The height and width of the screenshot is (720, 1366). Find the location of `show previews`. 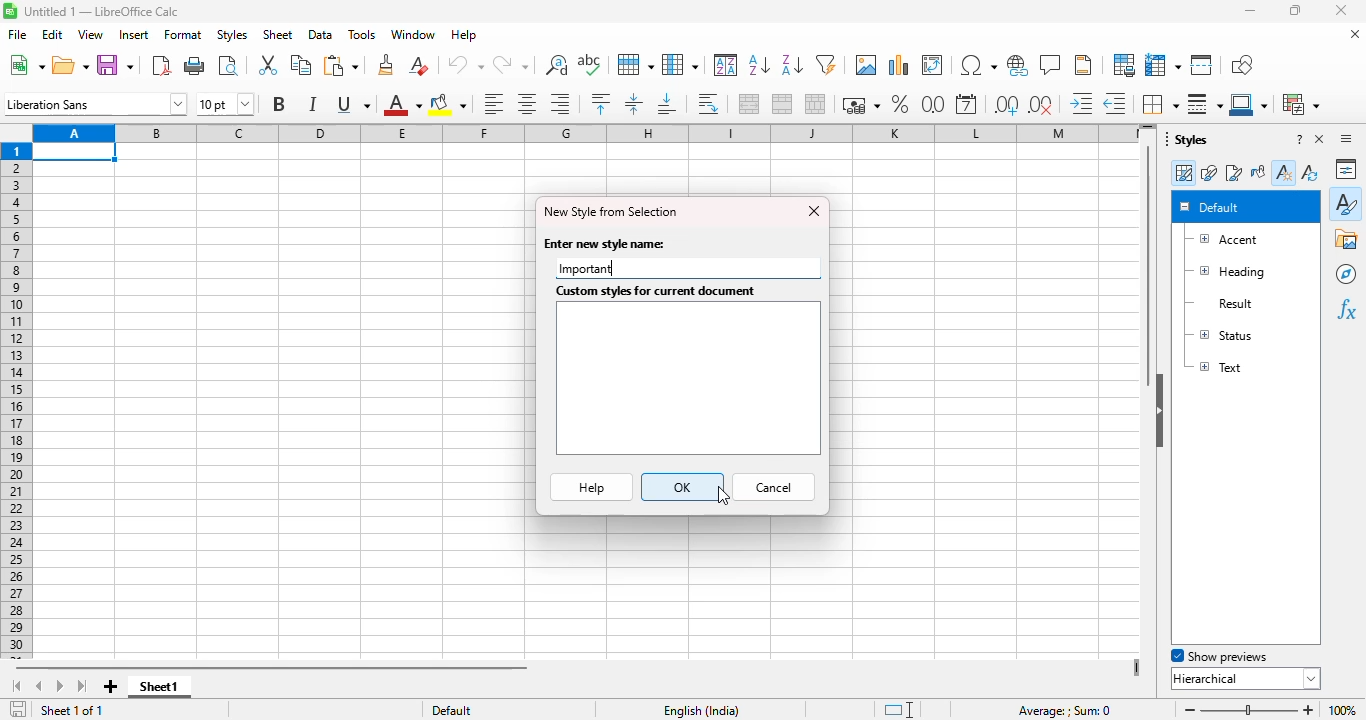

show previews is located at coordinates (1220, 656).